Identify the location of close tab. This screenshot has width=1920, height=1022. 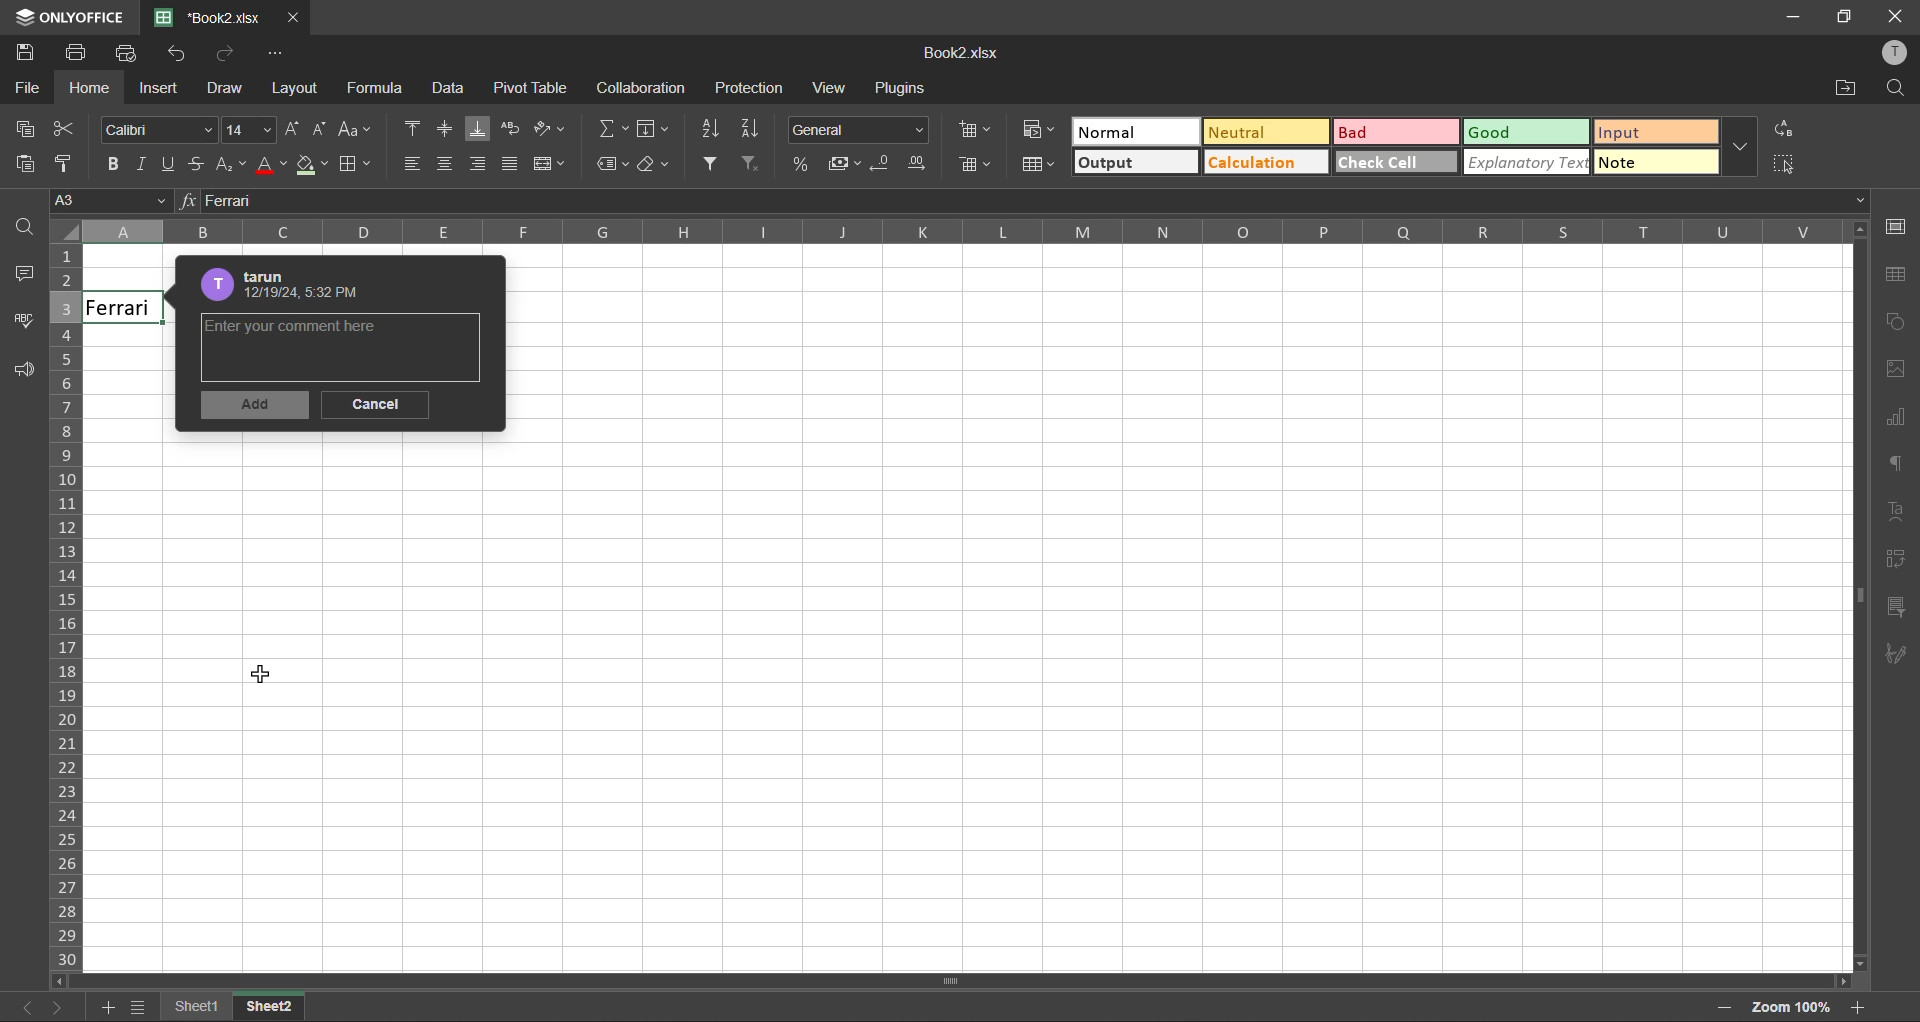
(291, 15).